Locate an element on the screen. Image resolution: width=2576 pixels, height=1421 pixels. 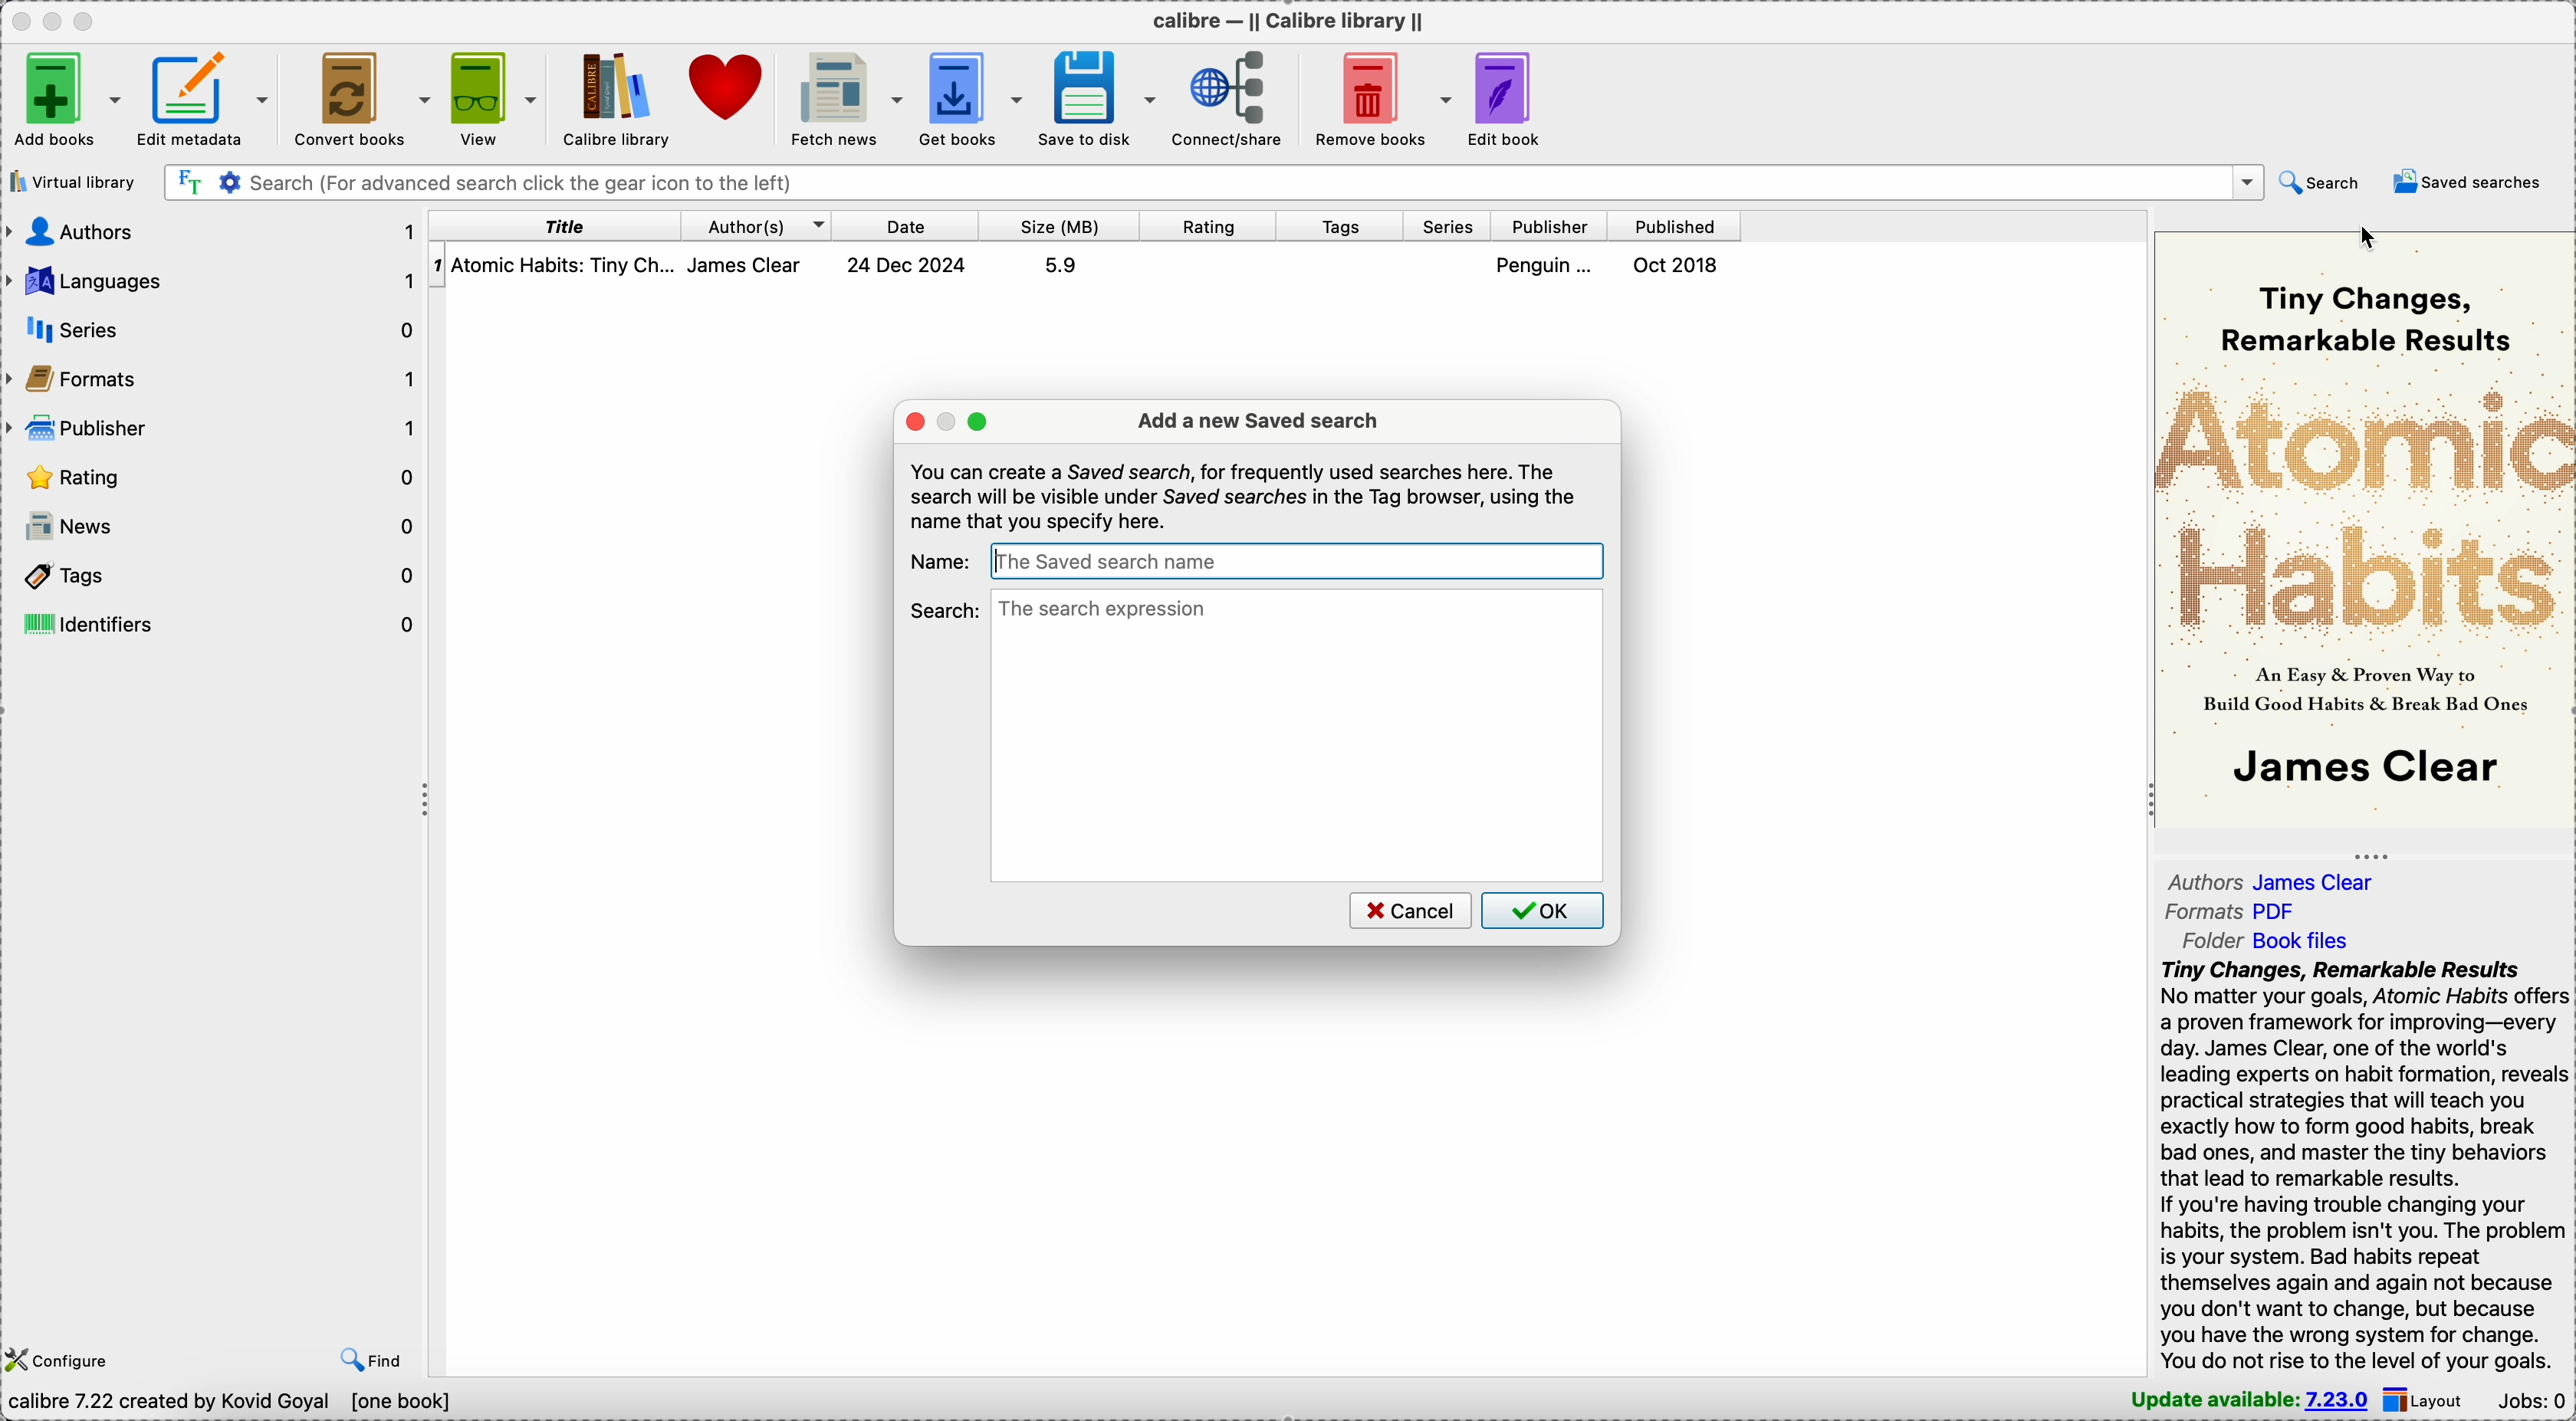
maximize is located at coordinates (979, 422).